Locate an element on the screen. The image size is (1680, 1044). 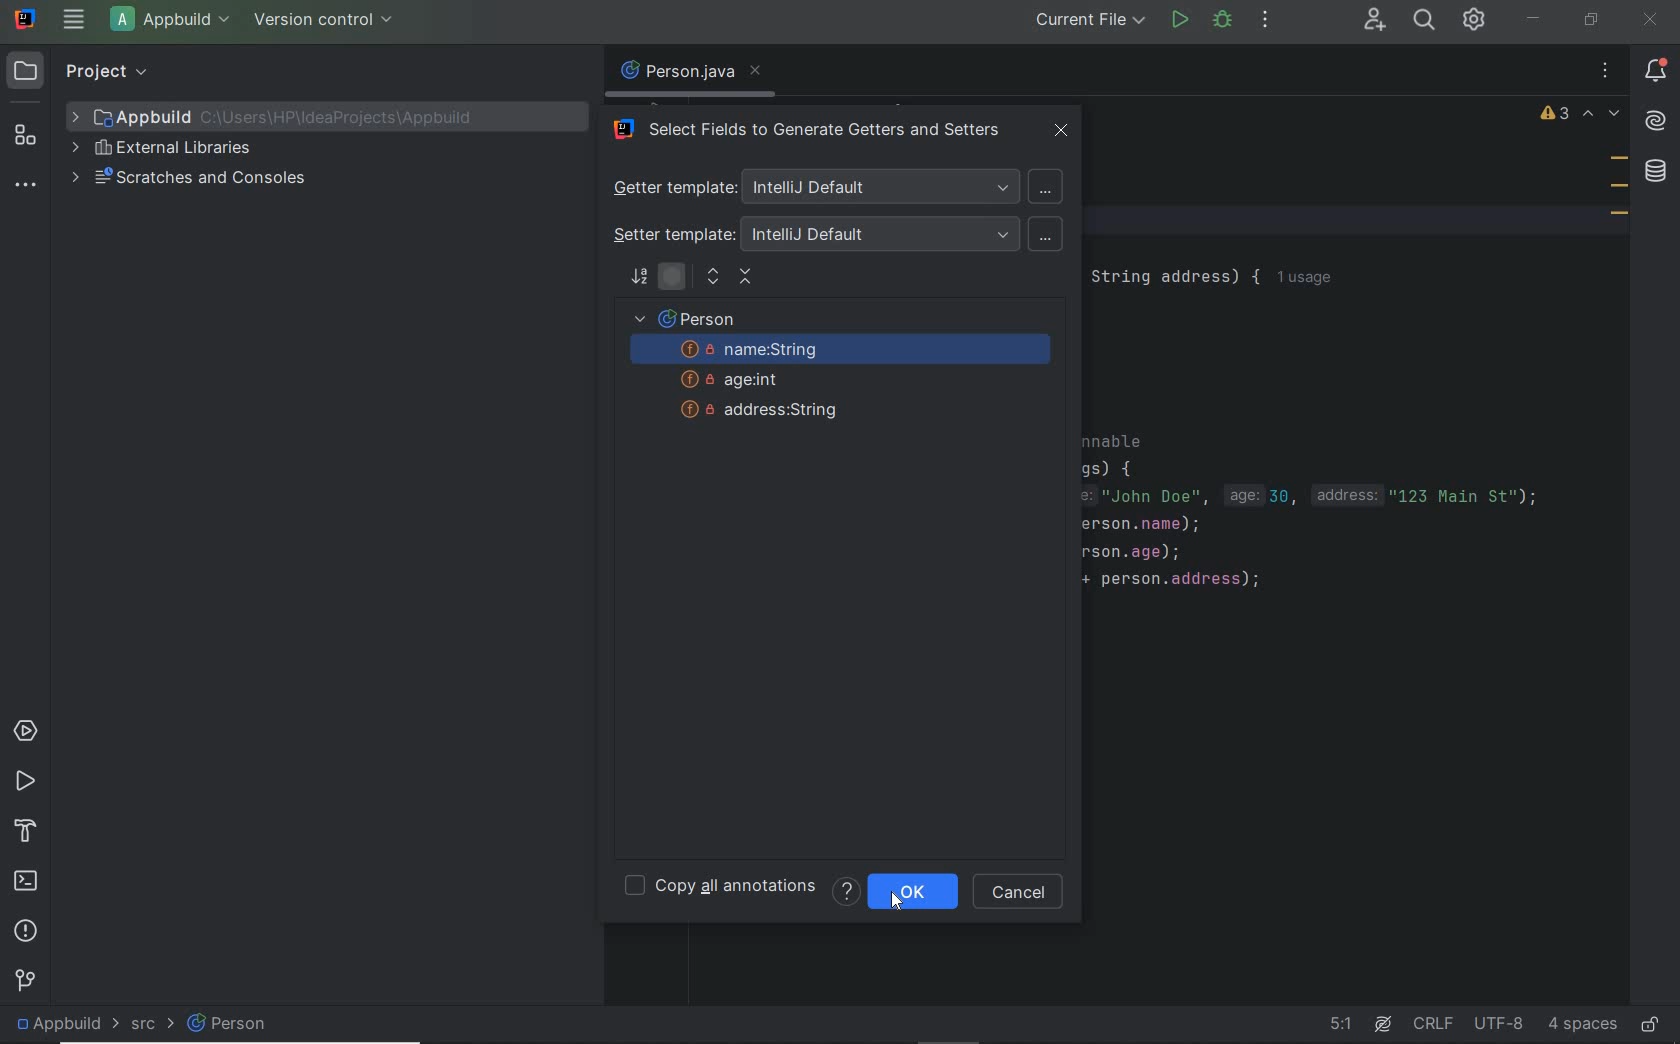
main menu is located at coordinates (72, 20).